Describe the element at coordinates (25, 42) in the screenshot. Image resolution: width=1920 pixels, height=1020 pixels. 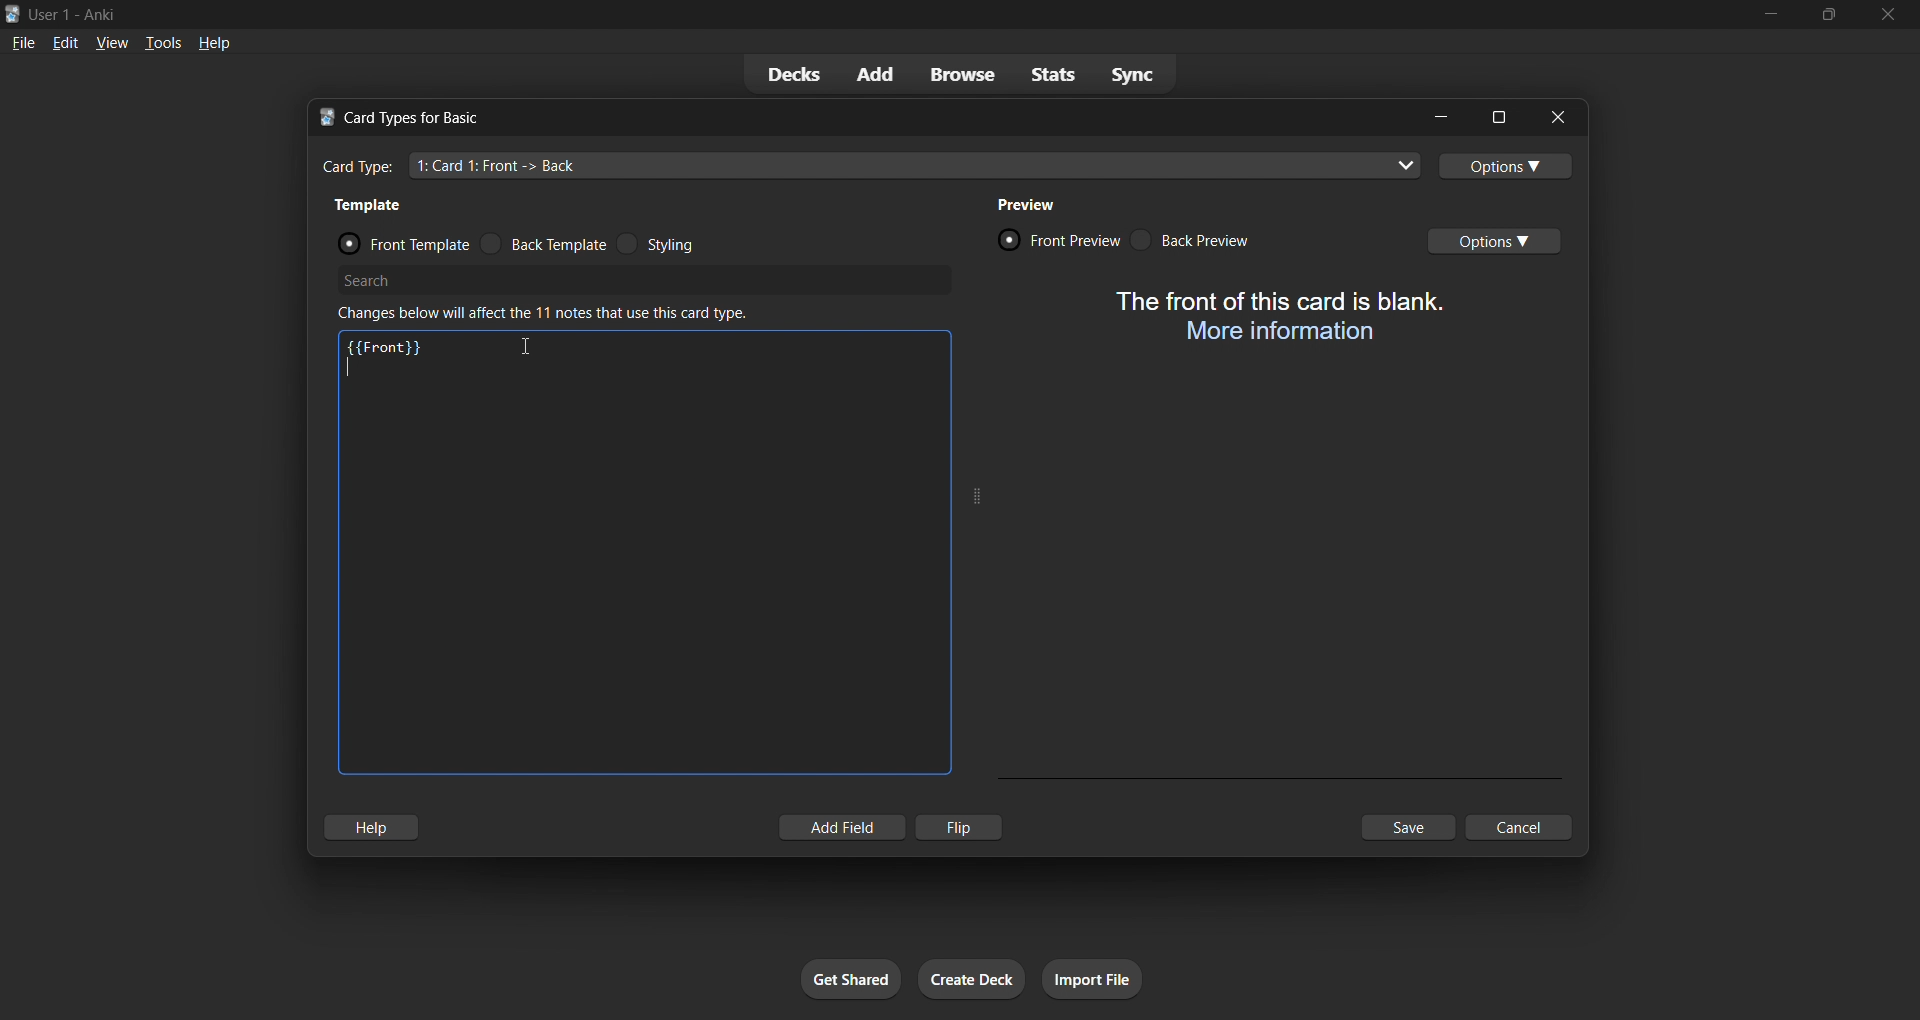
I see `file` at that location.